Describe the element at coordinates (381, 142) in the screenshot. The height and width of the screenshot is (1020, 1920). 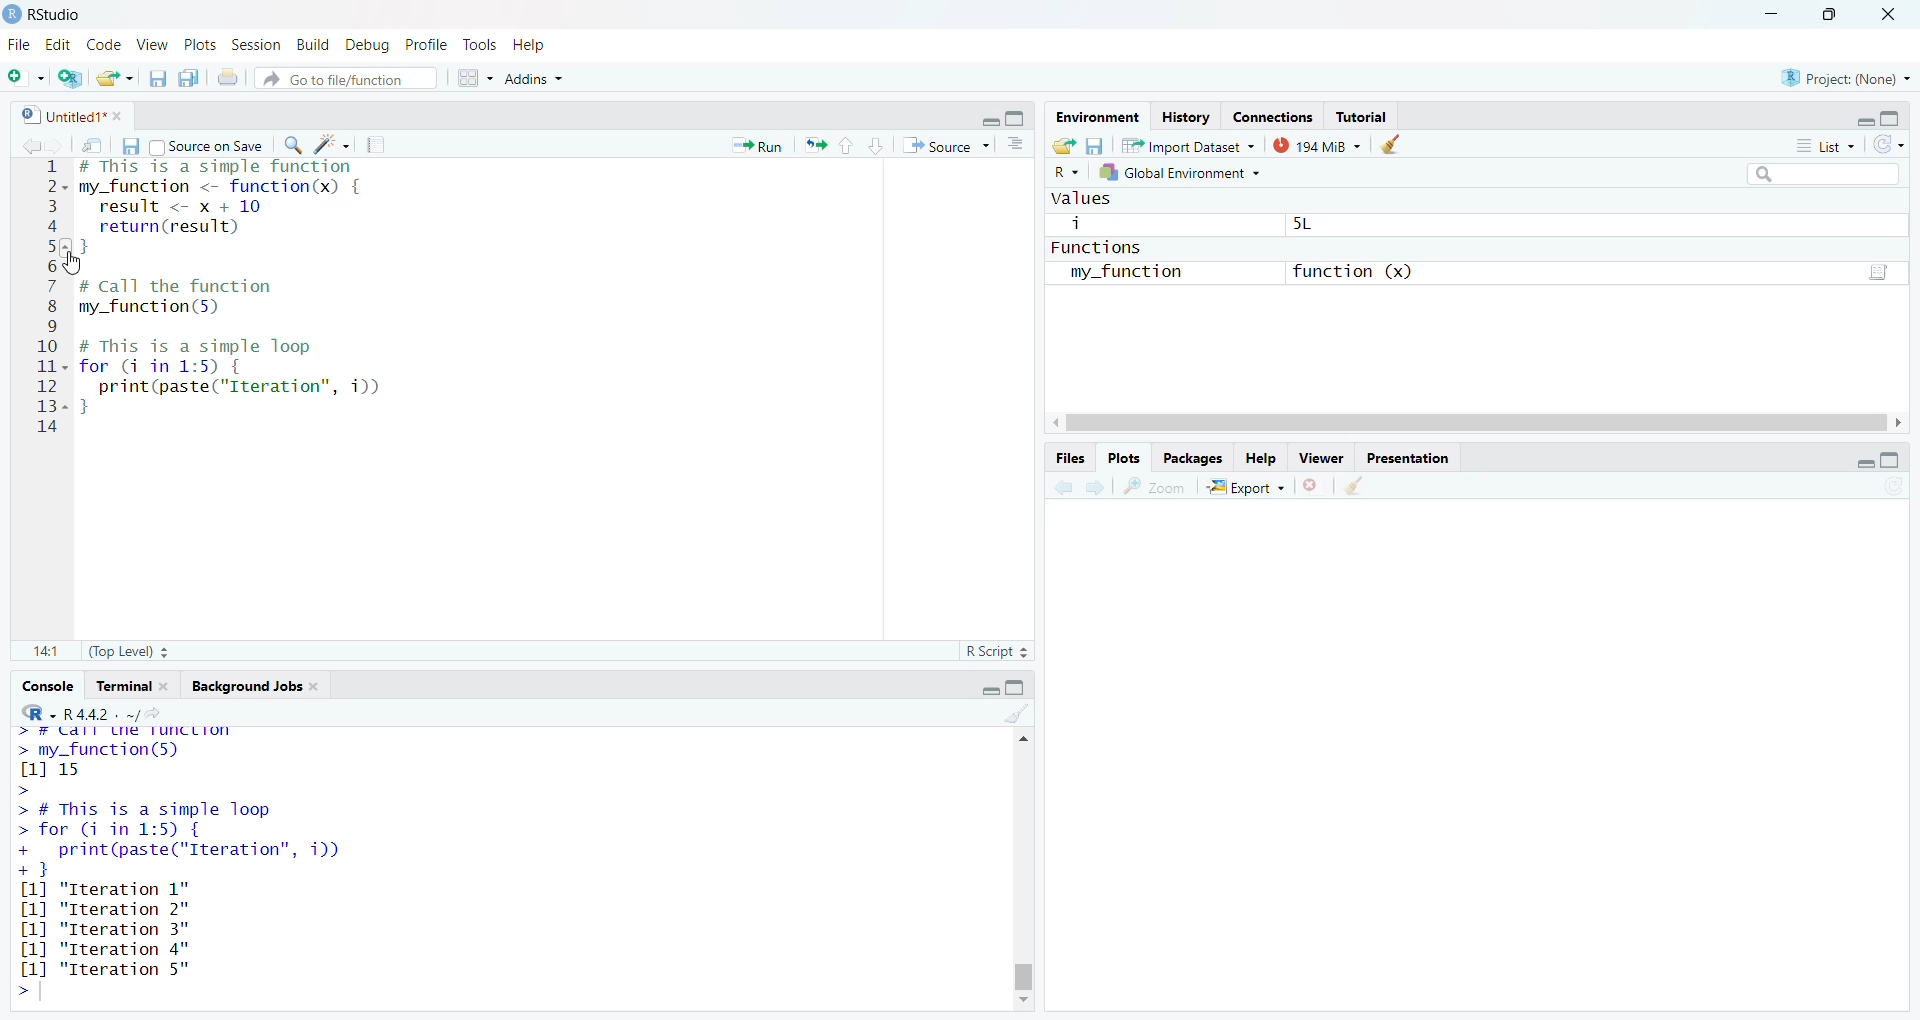
I see `compile report` at that location.